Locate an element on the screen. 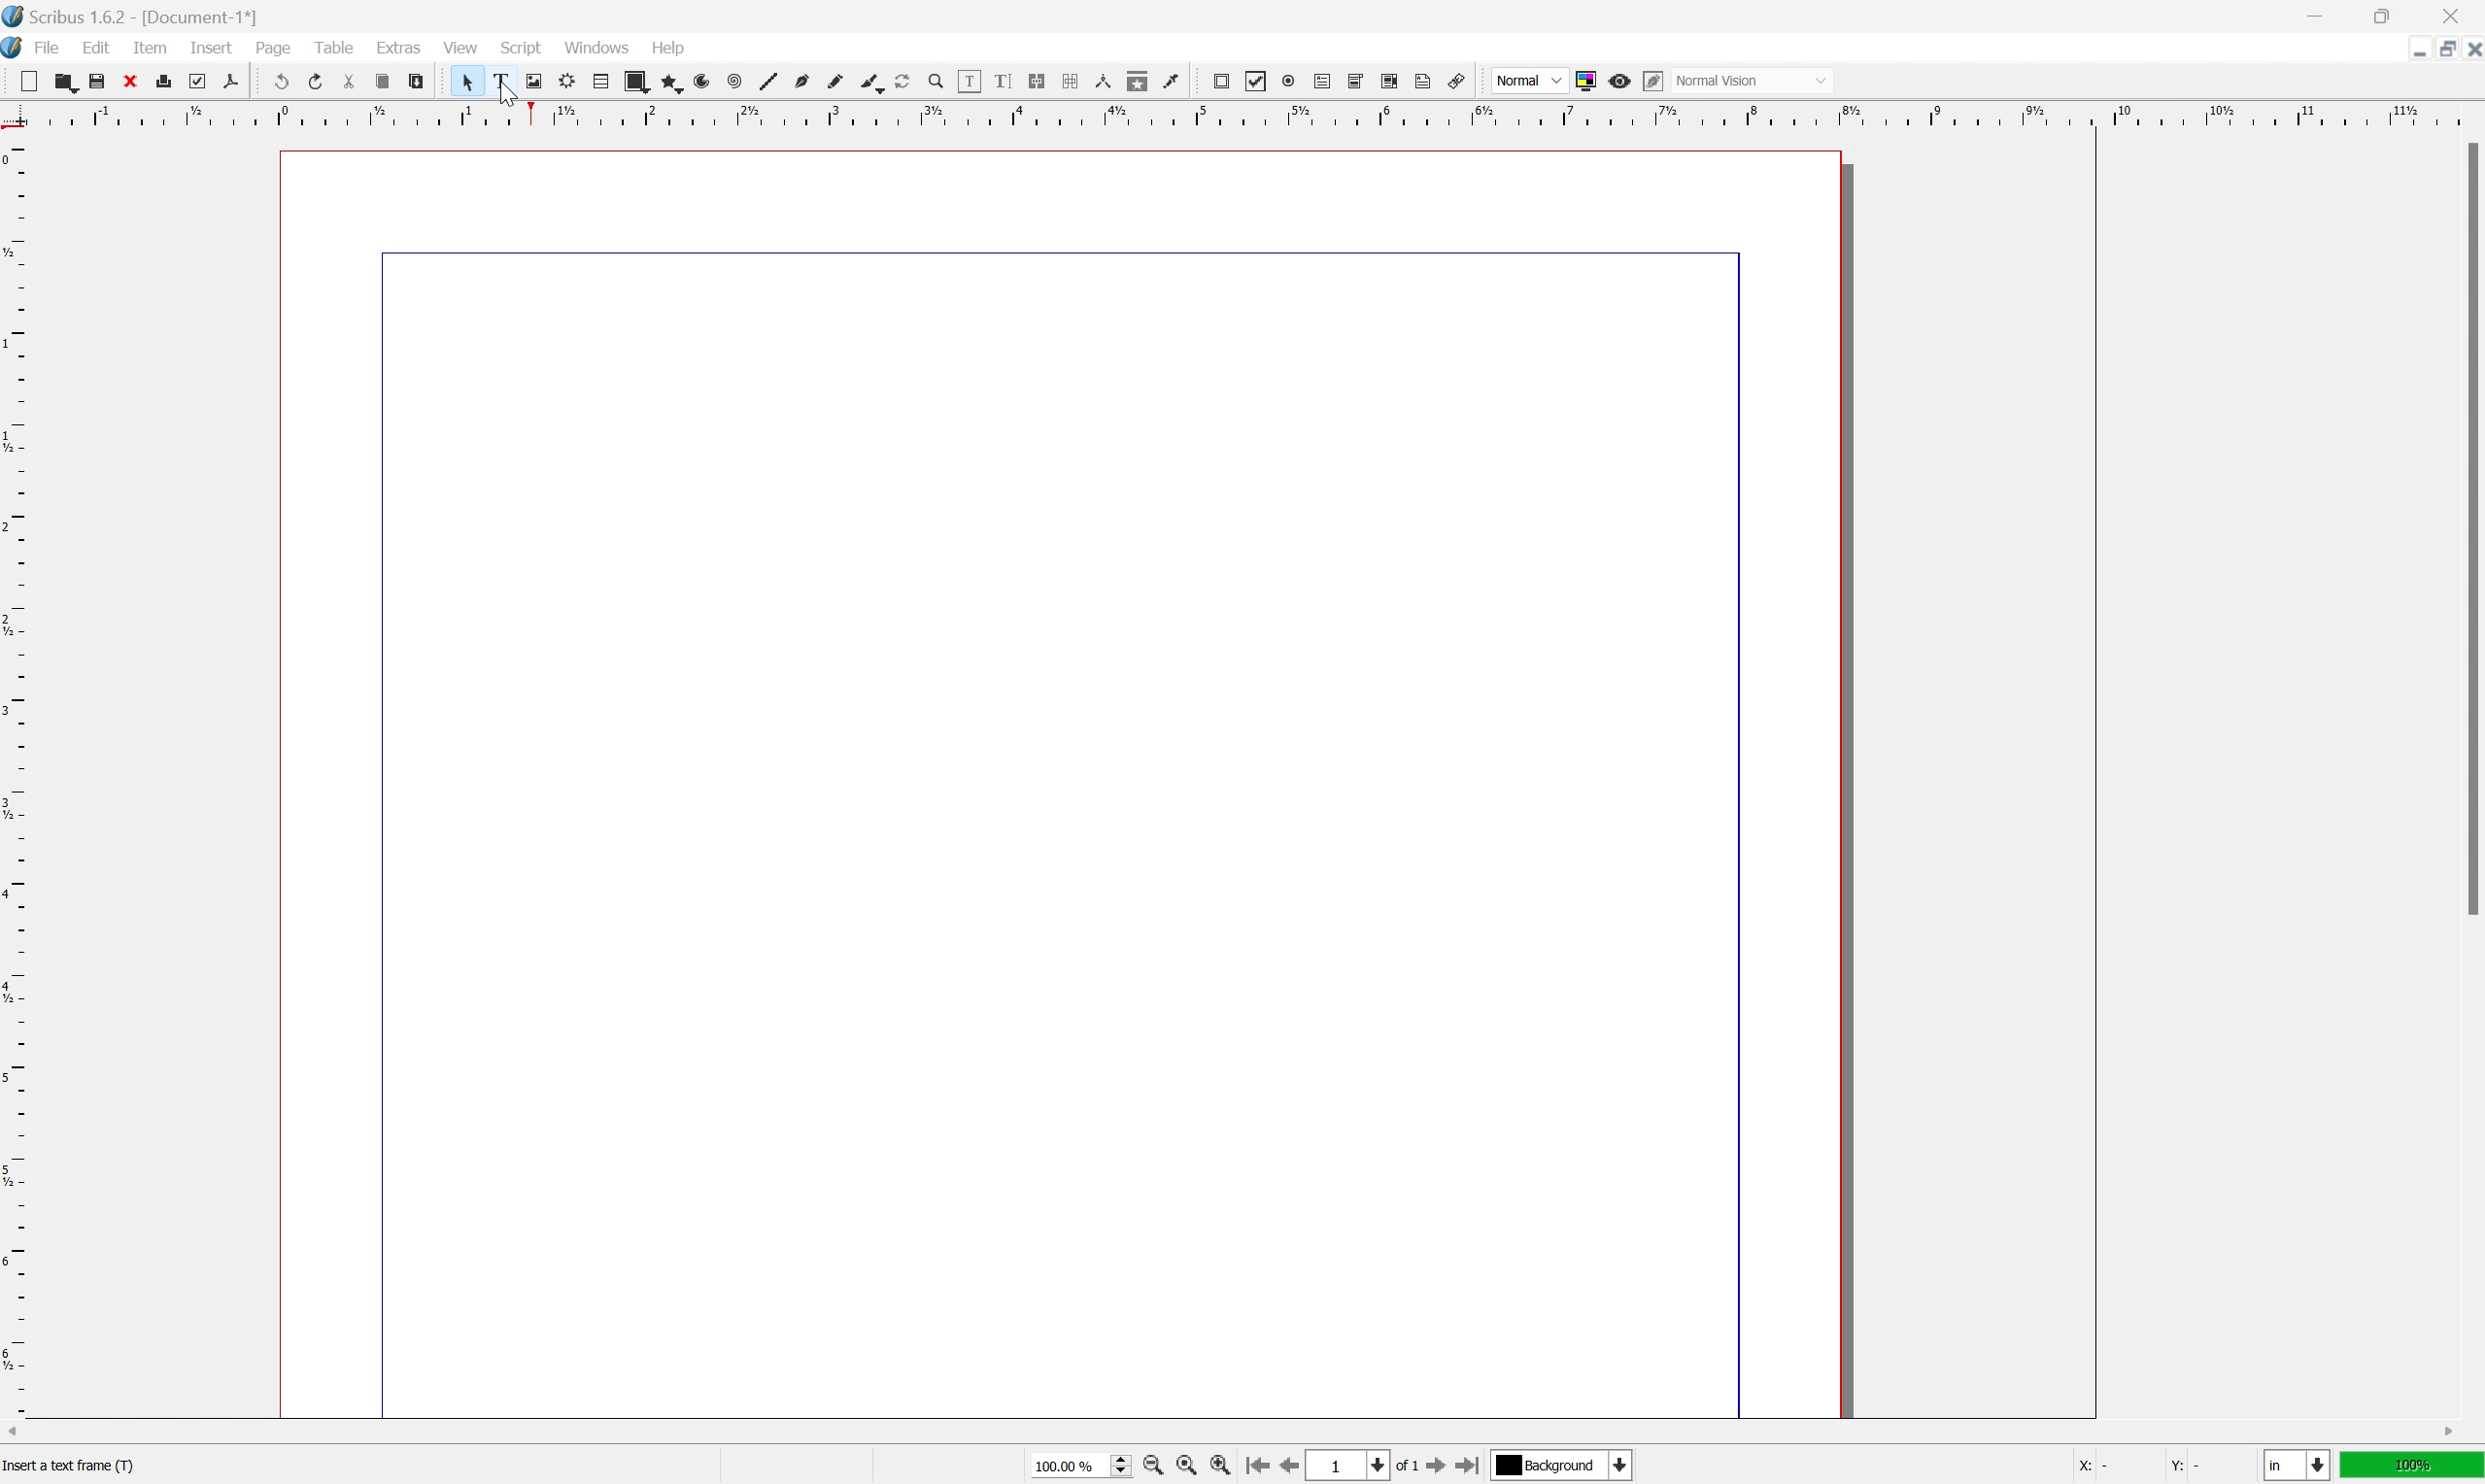  measurements is located at coordinates (1103, 81).